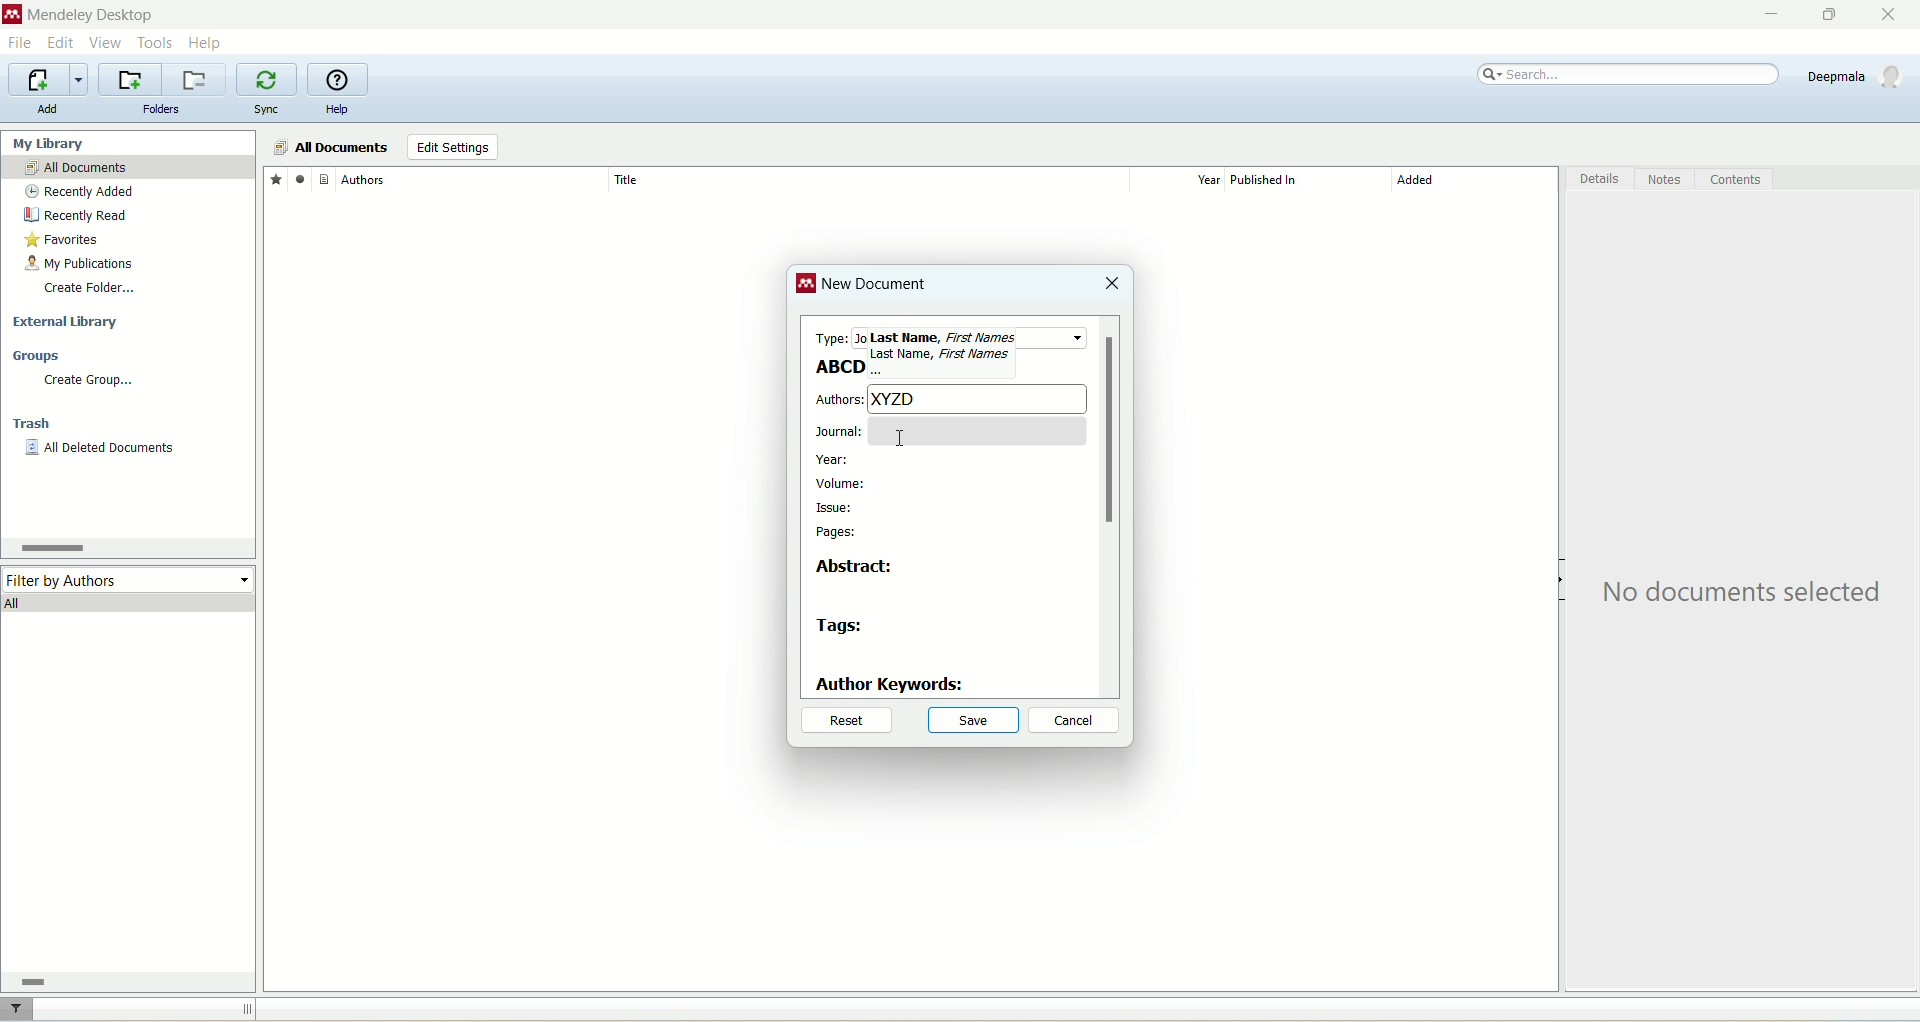 Image resolution: width=1920 pixels, height=1022 pixels. What do you see at coordinates (297, 178) in the screenshot?
I see `read/unread` at bounding box center [297, 178].